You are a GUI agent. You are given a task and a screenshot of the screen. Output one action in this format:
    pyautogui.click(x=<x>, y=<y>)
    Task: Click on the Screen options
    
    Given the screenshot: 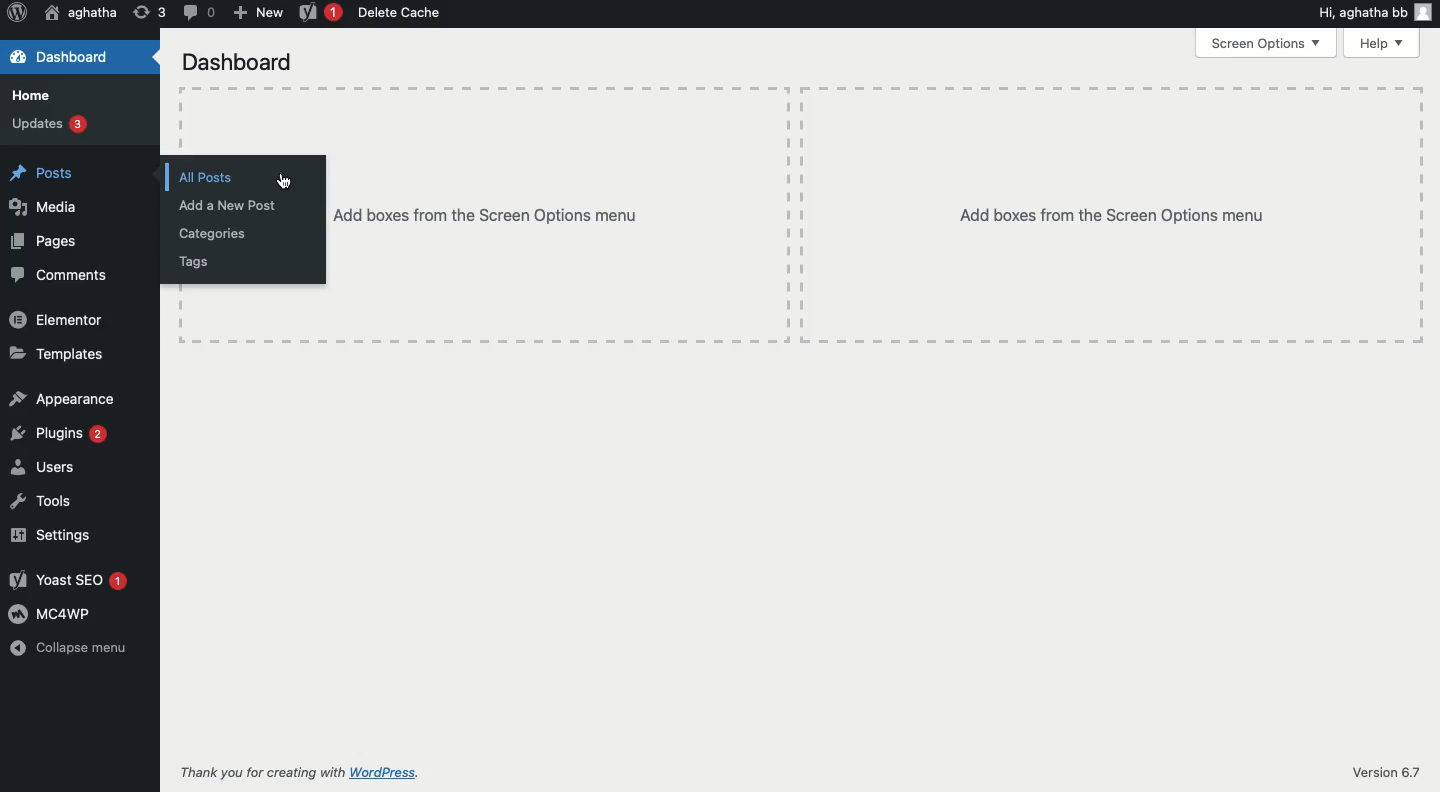 What is the action you would take?
    pyautogui.click(x=1264, y=42)
    